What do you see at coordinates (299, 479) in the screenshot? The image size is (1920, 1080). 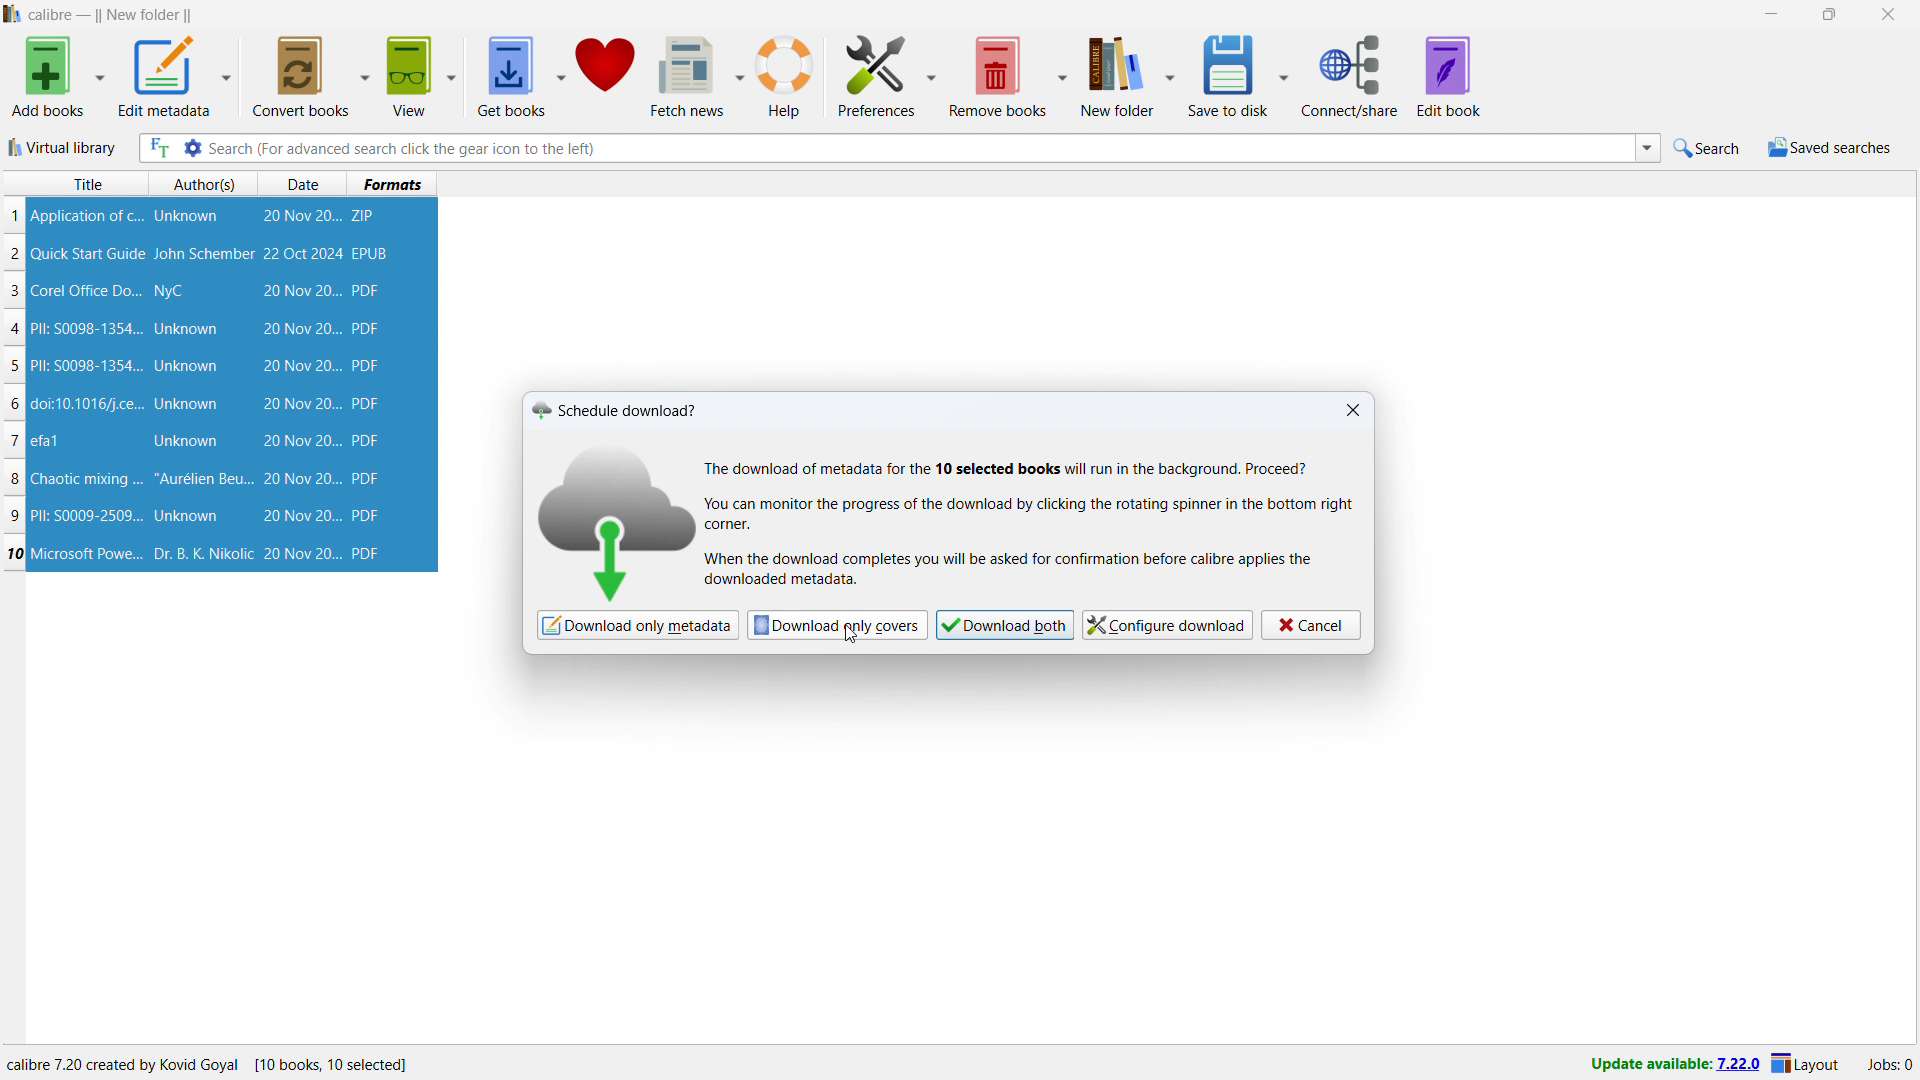 I see `20 Nov 20...` at bounding box center [299, 479].